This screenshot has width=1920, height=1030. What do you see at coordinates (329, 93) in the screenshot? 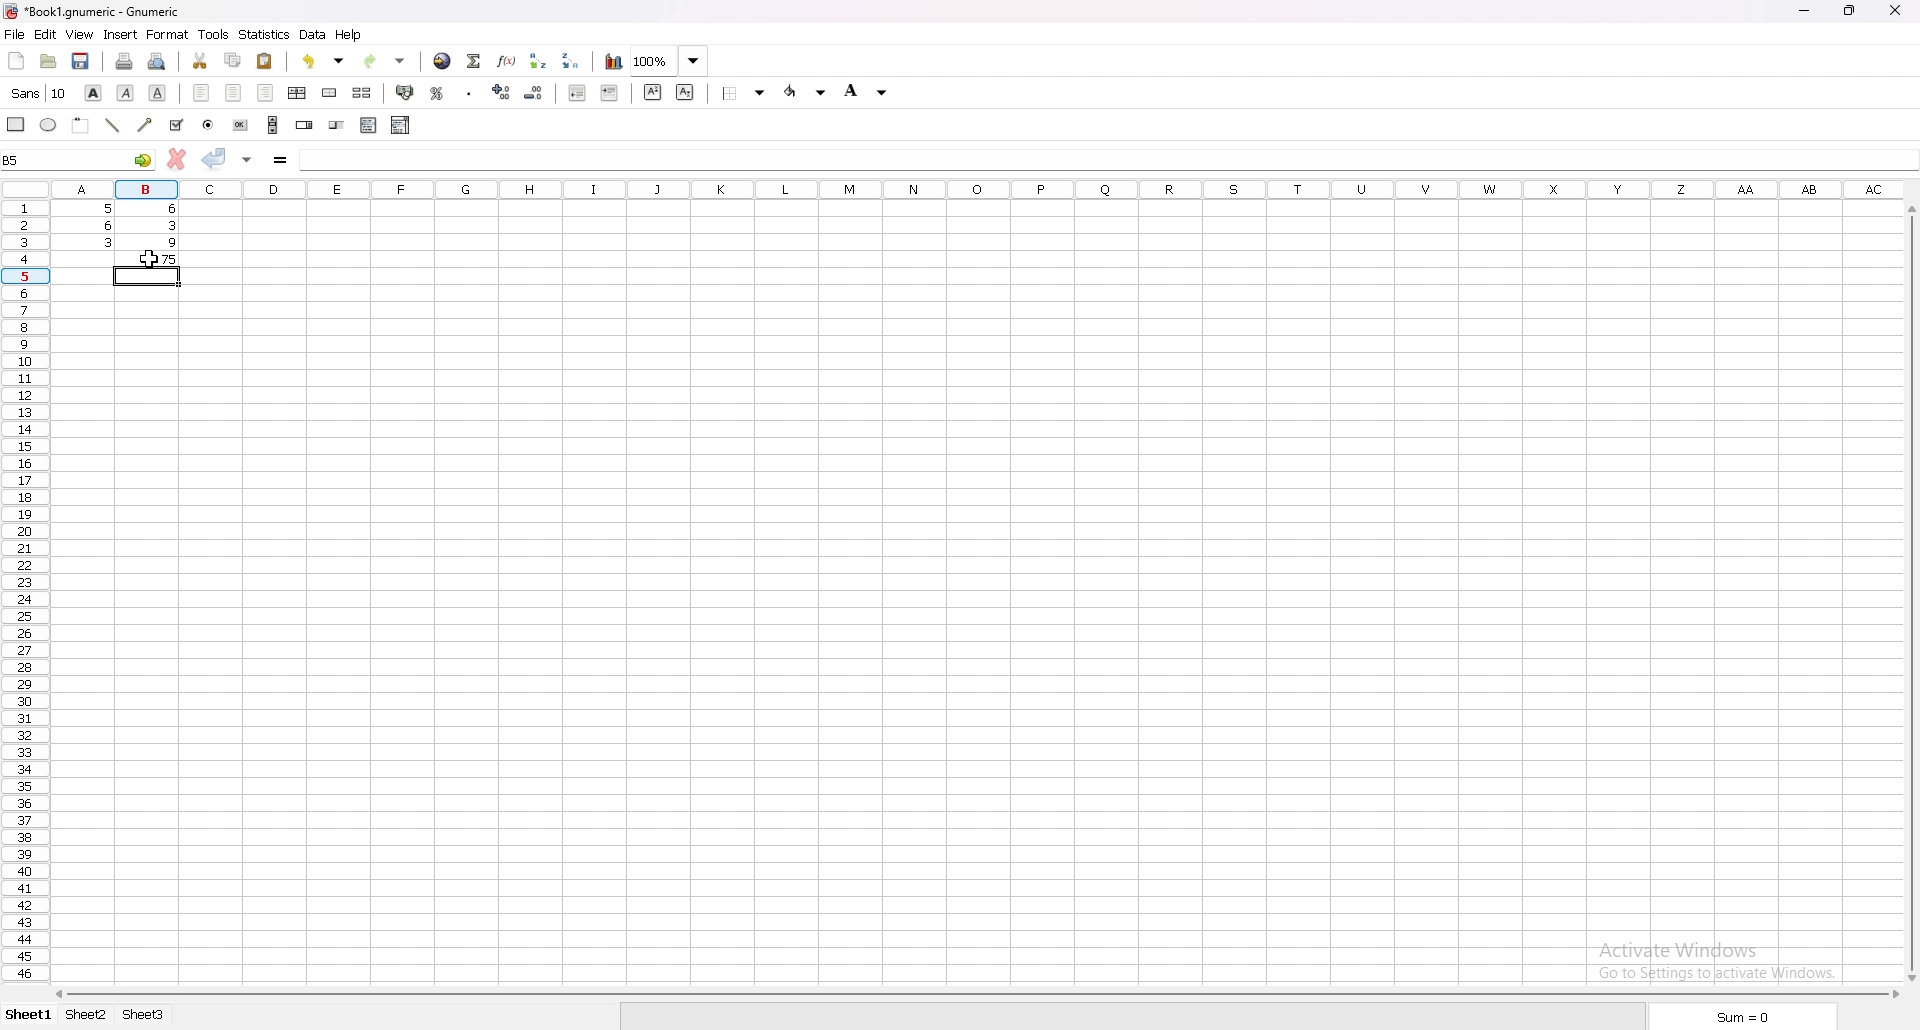
I see `merged cell` at bounding box center [329, 93].